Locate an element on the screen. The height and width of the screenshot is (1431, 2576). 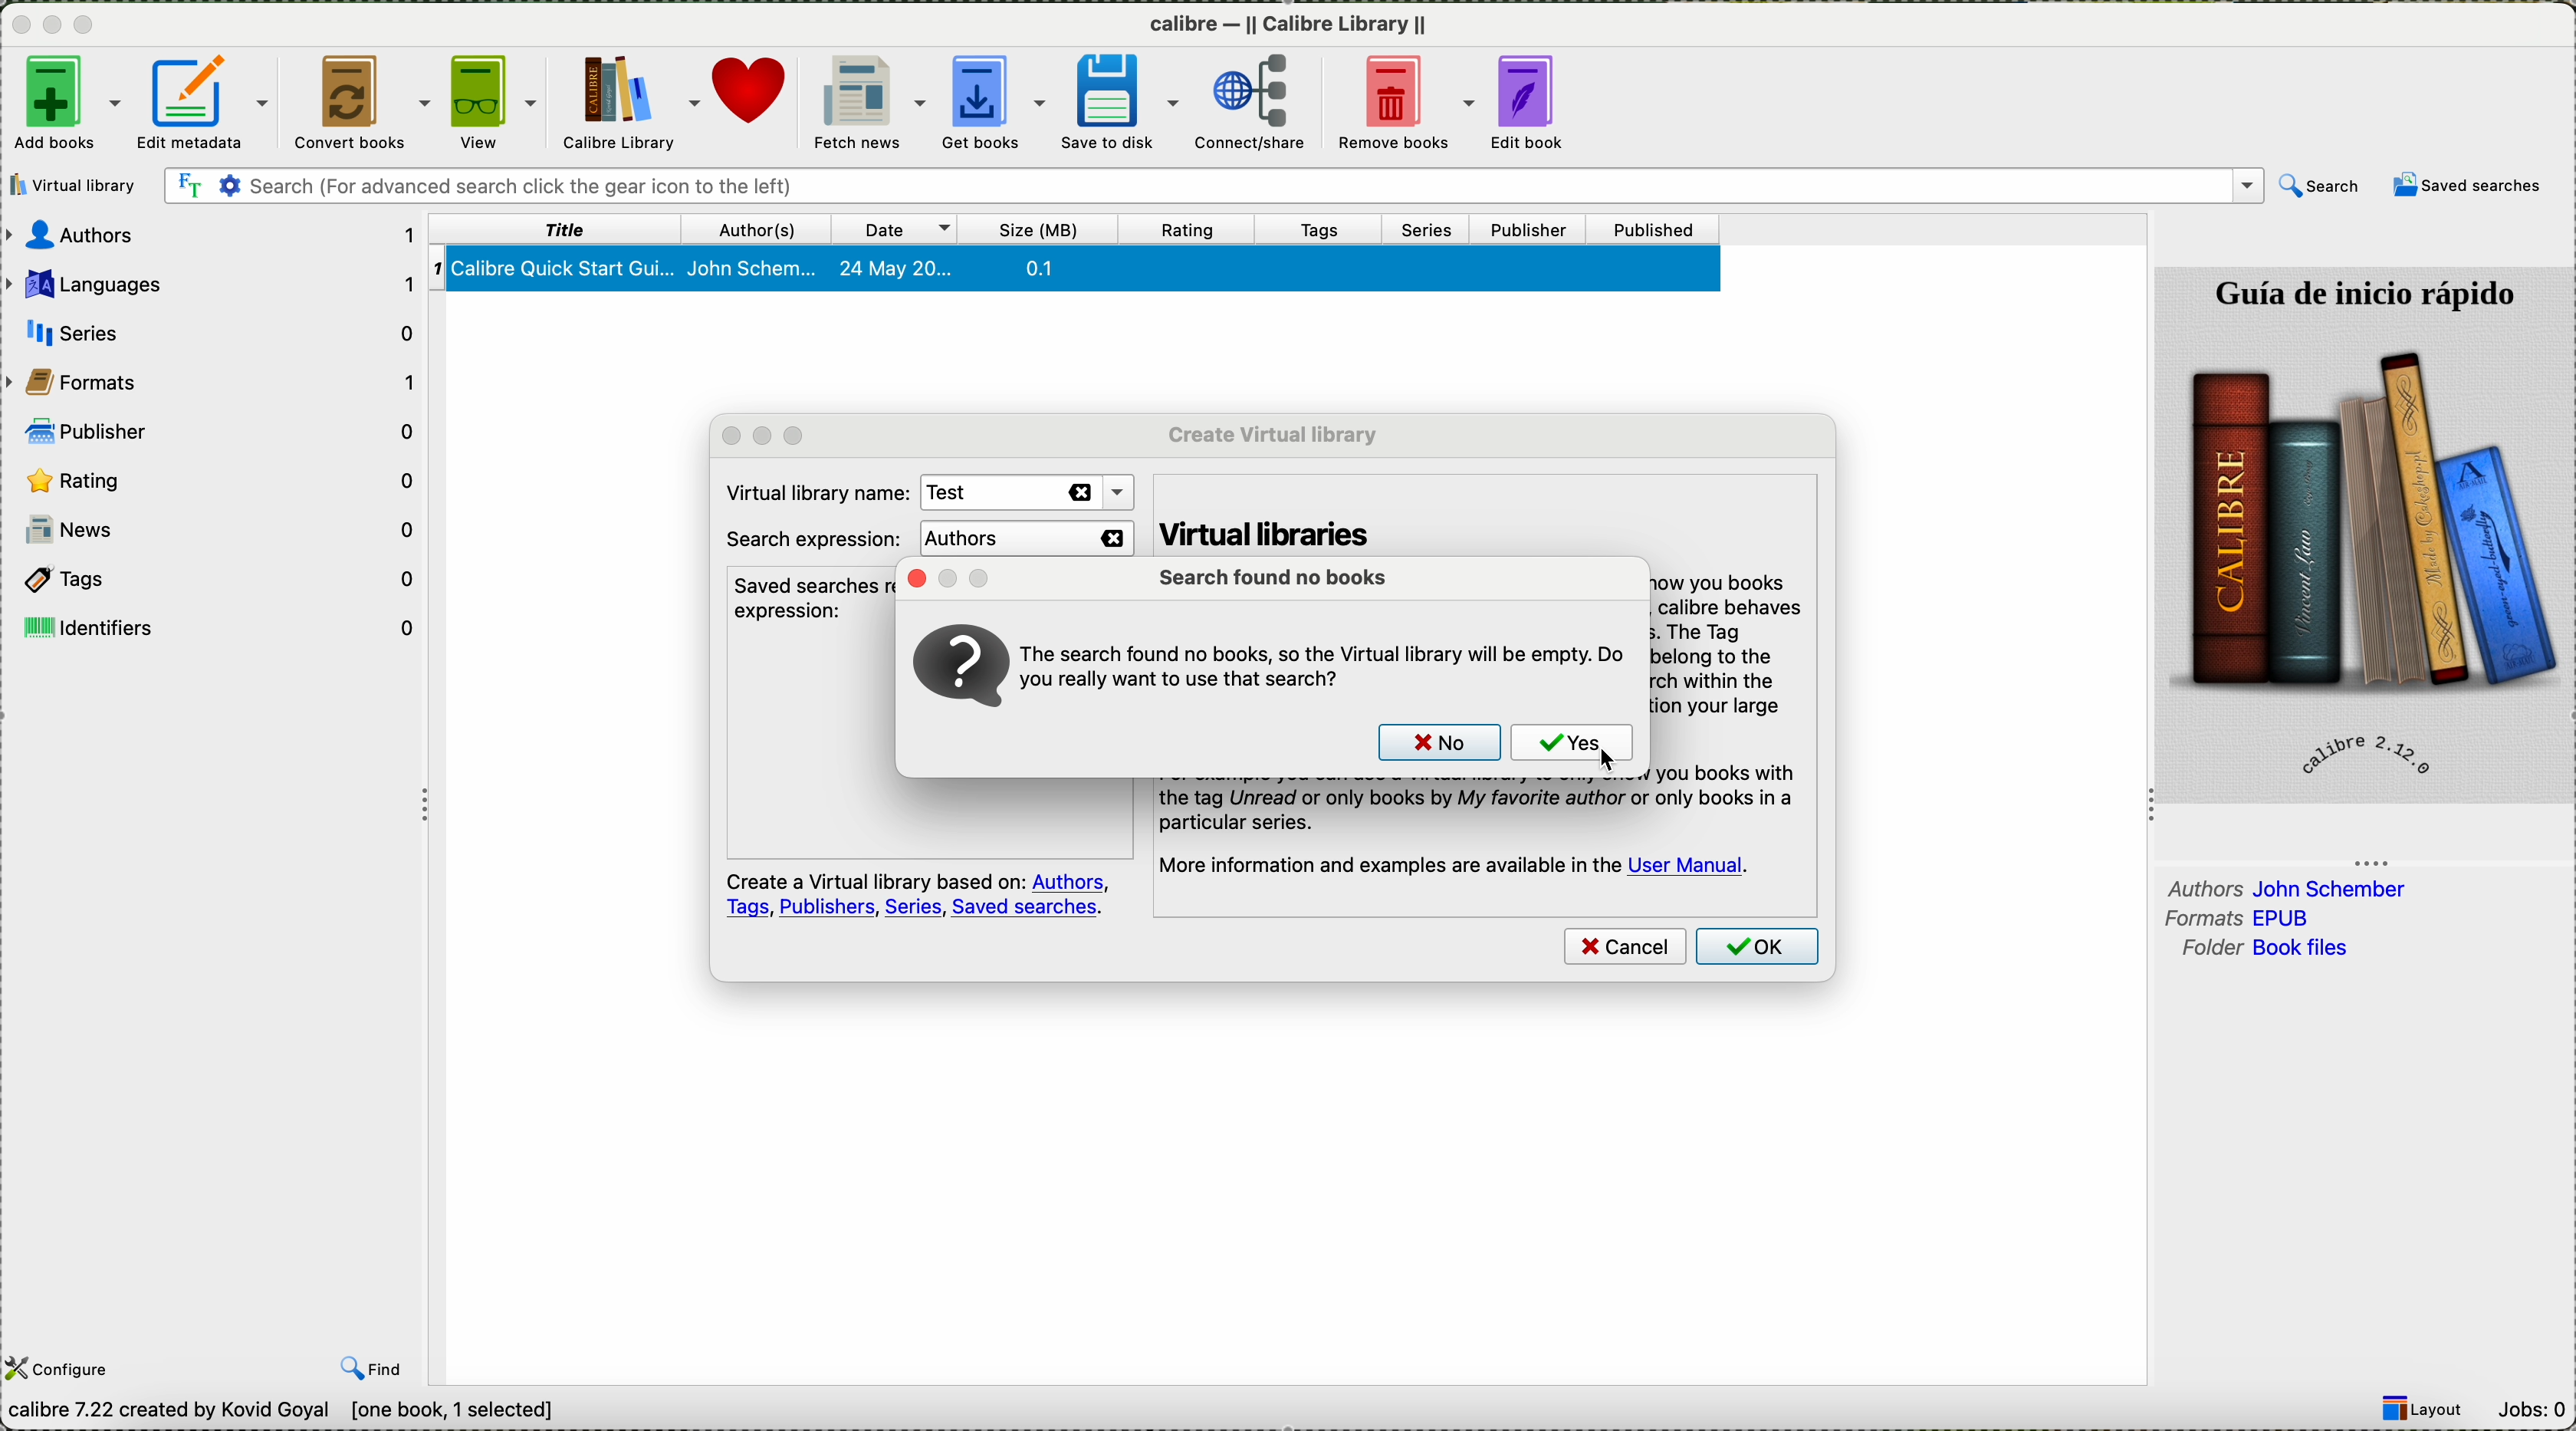
Callibre 7.22 created by Kavid Goyal [one book,1 selected] is located at coordinates (282, 1412).